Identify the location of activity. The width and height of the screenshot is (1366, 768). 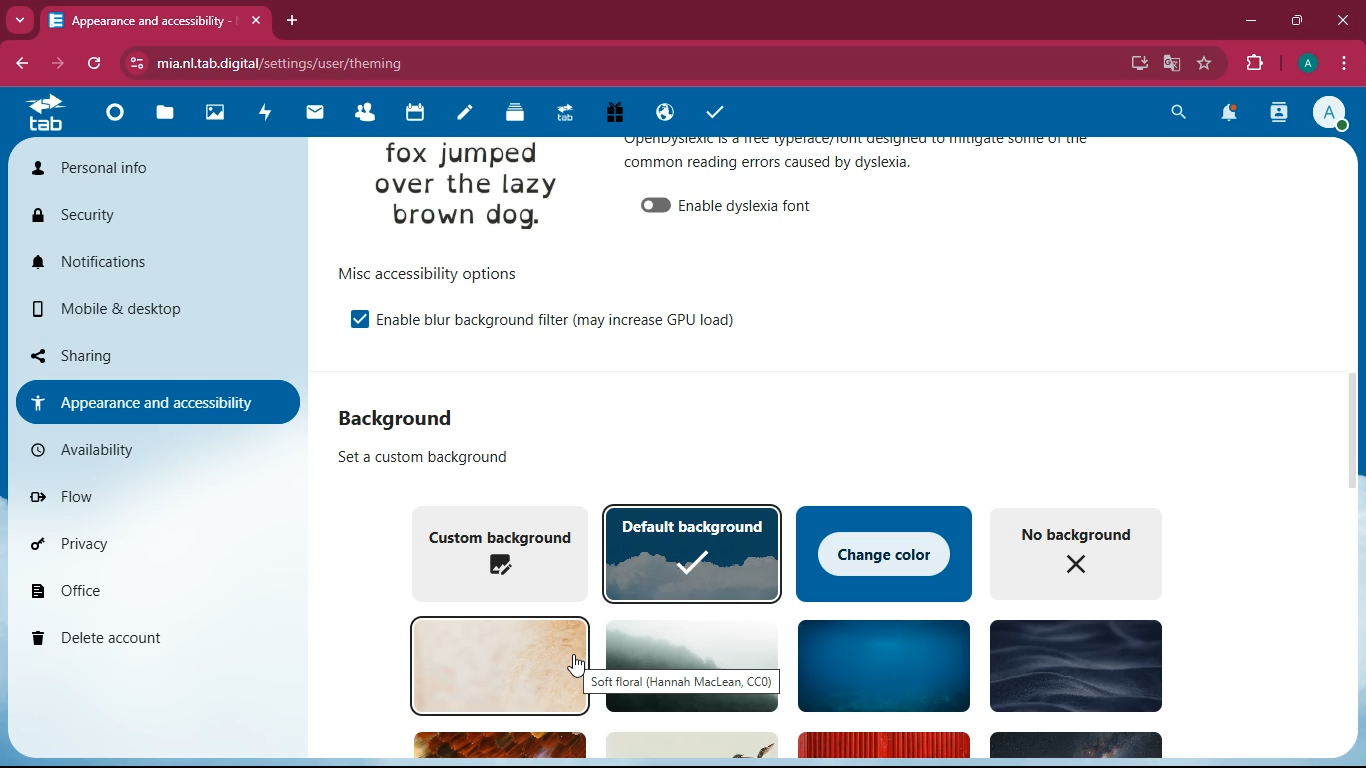
(266, 114).